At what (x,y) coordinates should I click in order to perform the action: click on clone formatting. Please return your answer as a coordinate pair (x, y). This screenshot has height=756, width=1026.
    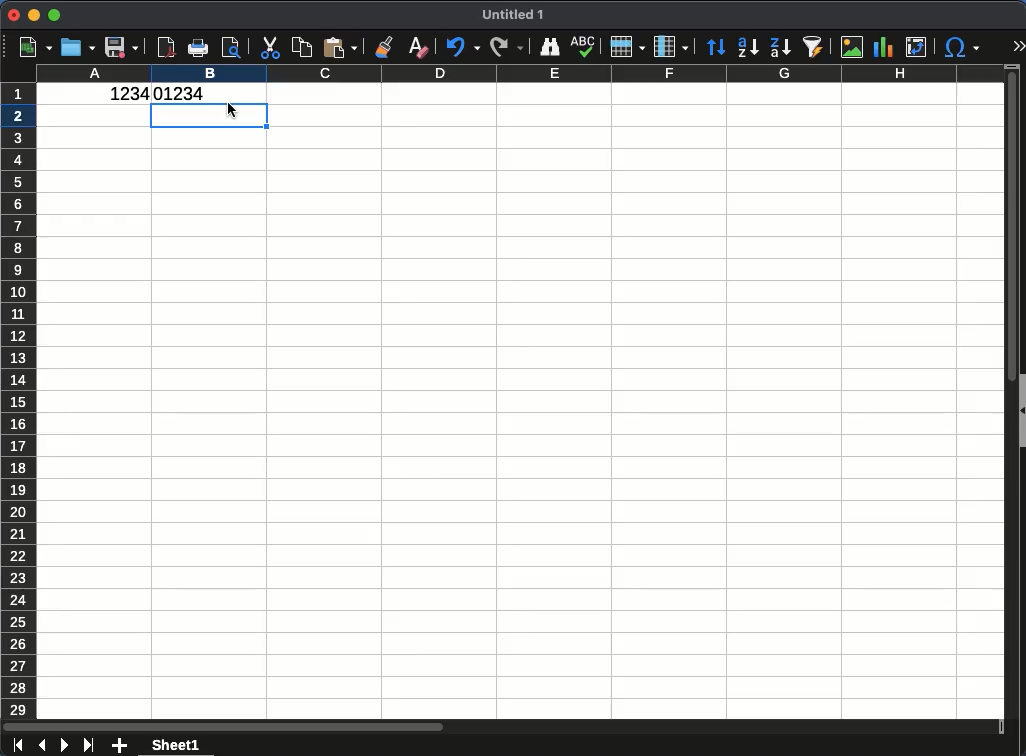
    Looking at the image, I should click on (386, 49).